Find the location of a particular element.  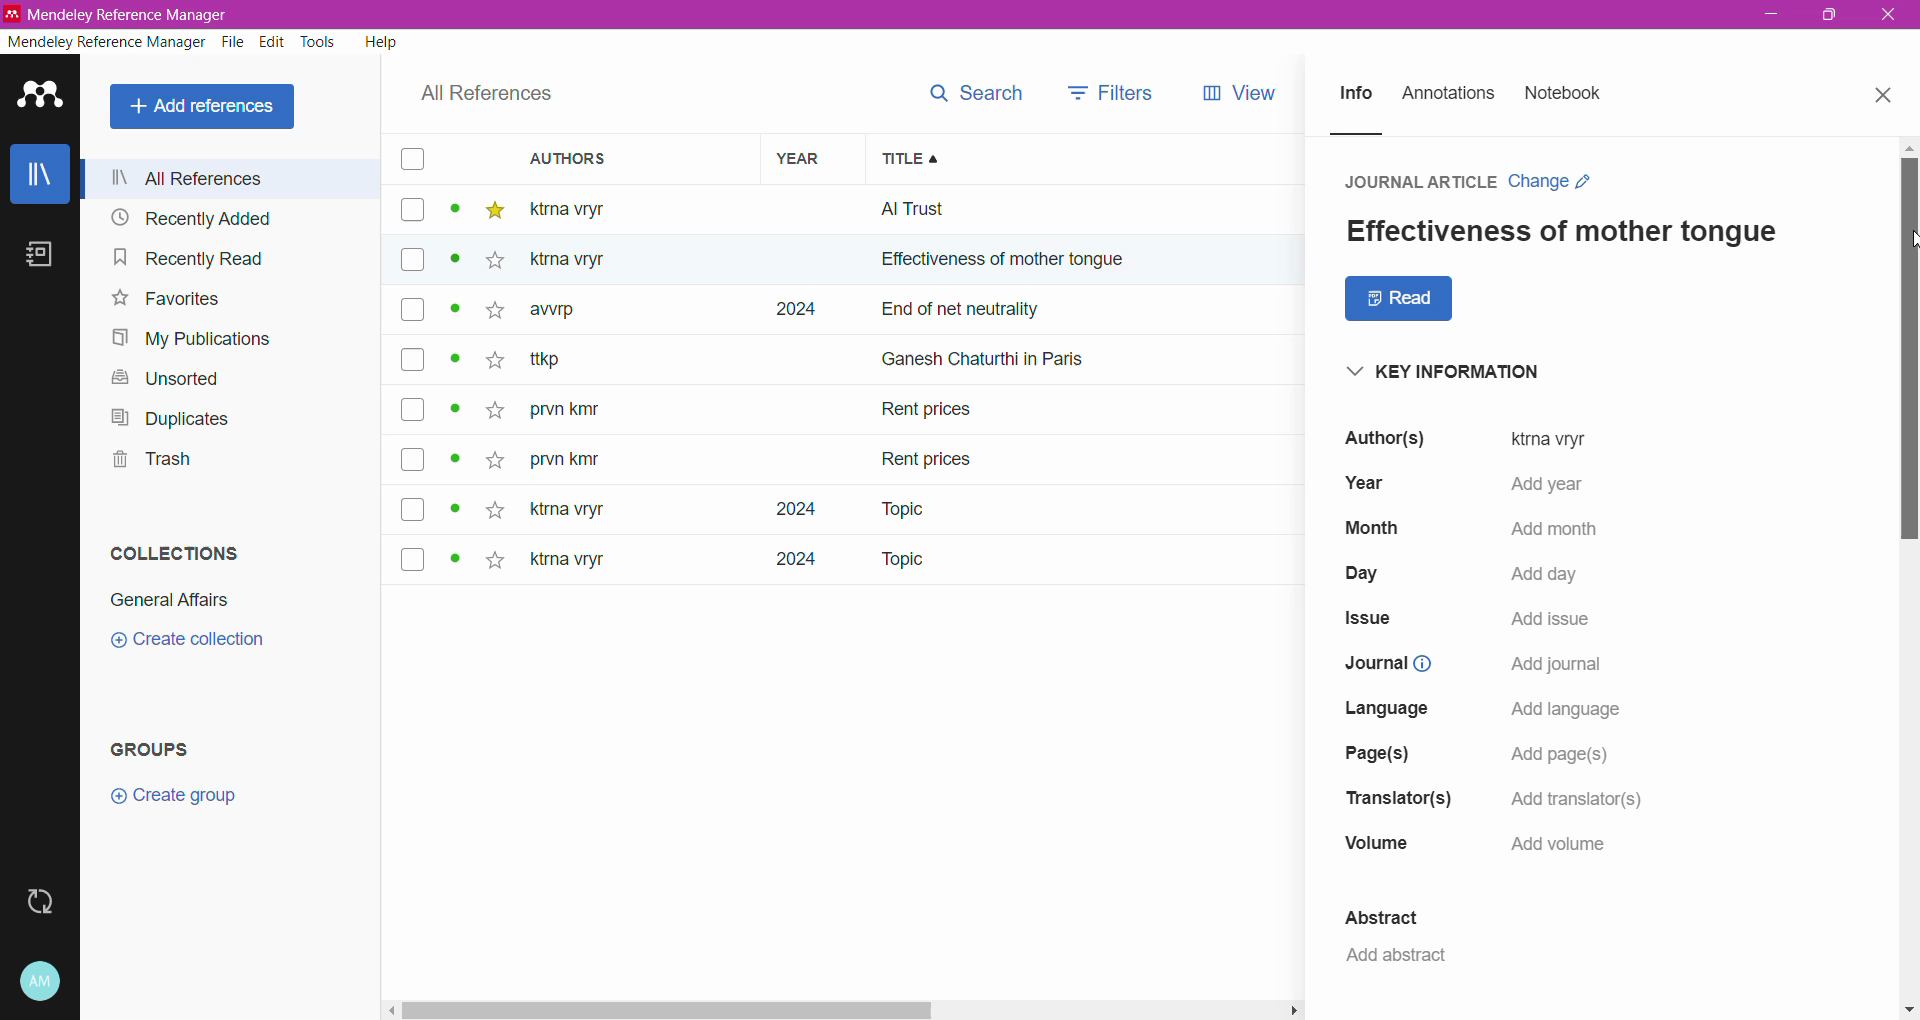

Click to add month is located at coordinates (1546, 527).